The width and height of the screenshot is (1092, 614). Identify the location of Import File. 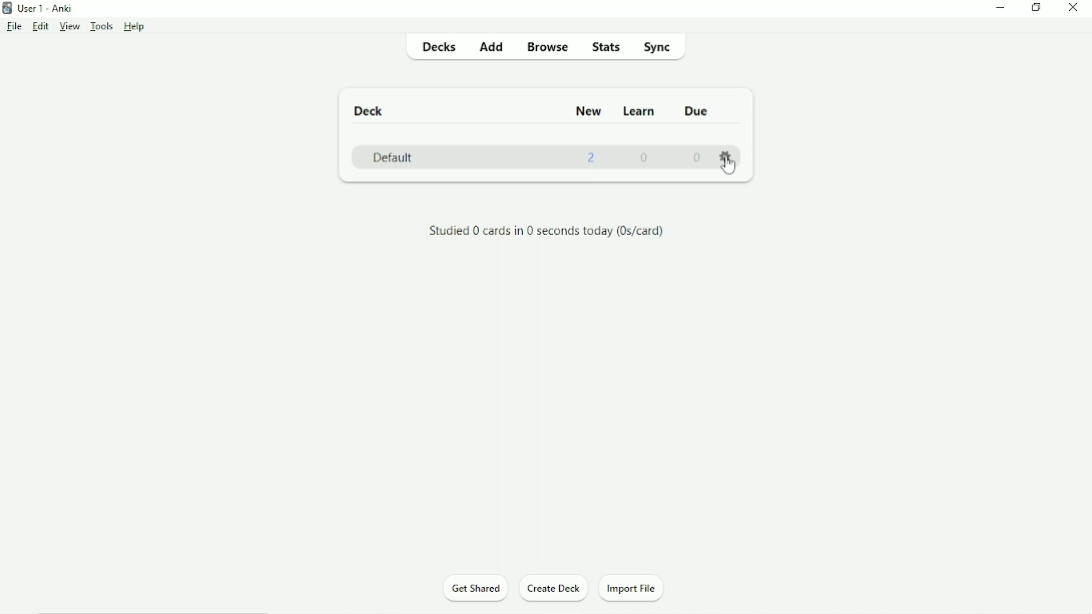
(640, 587).